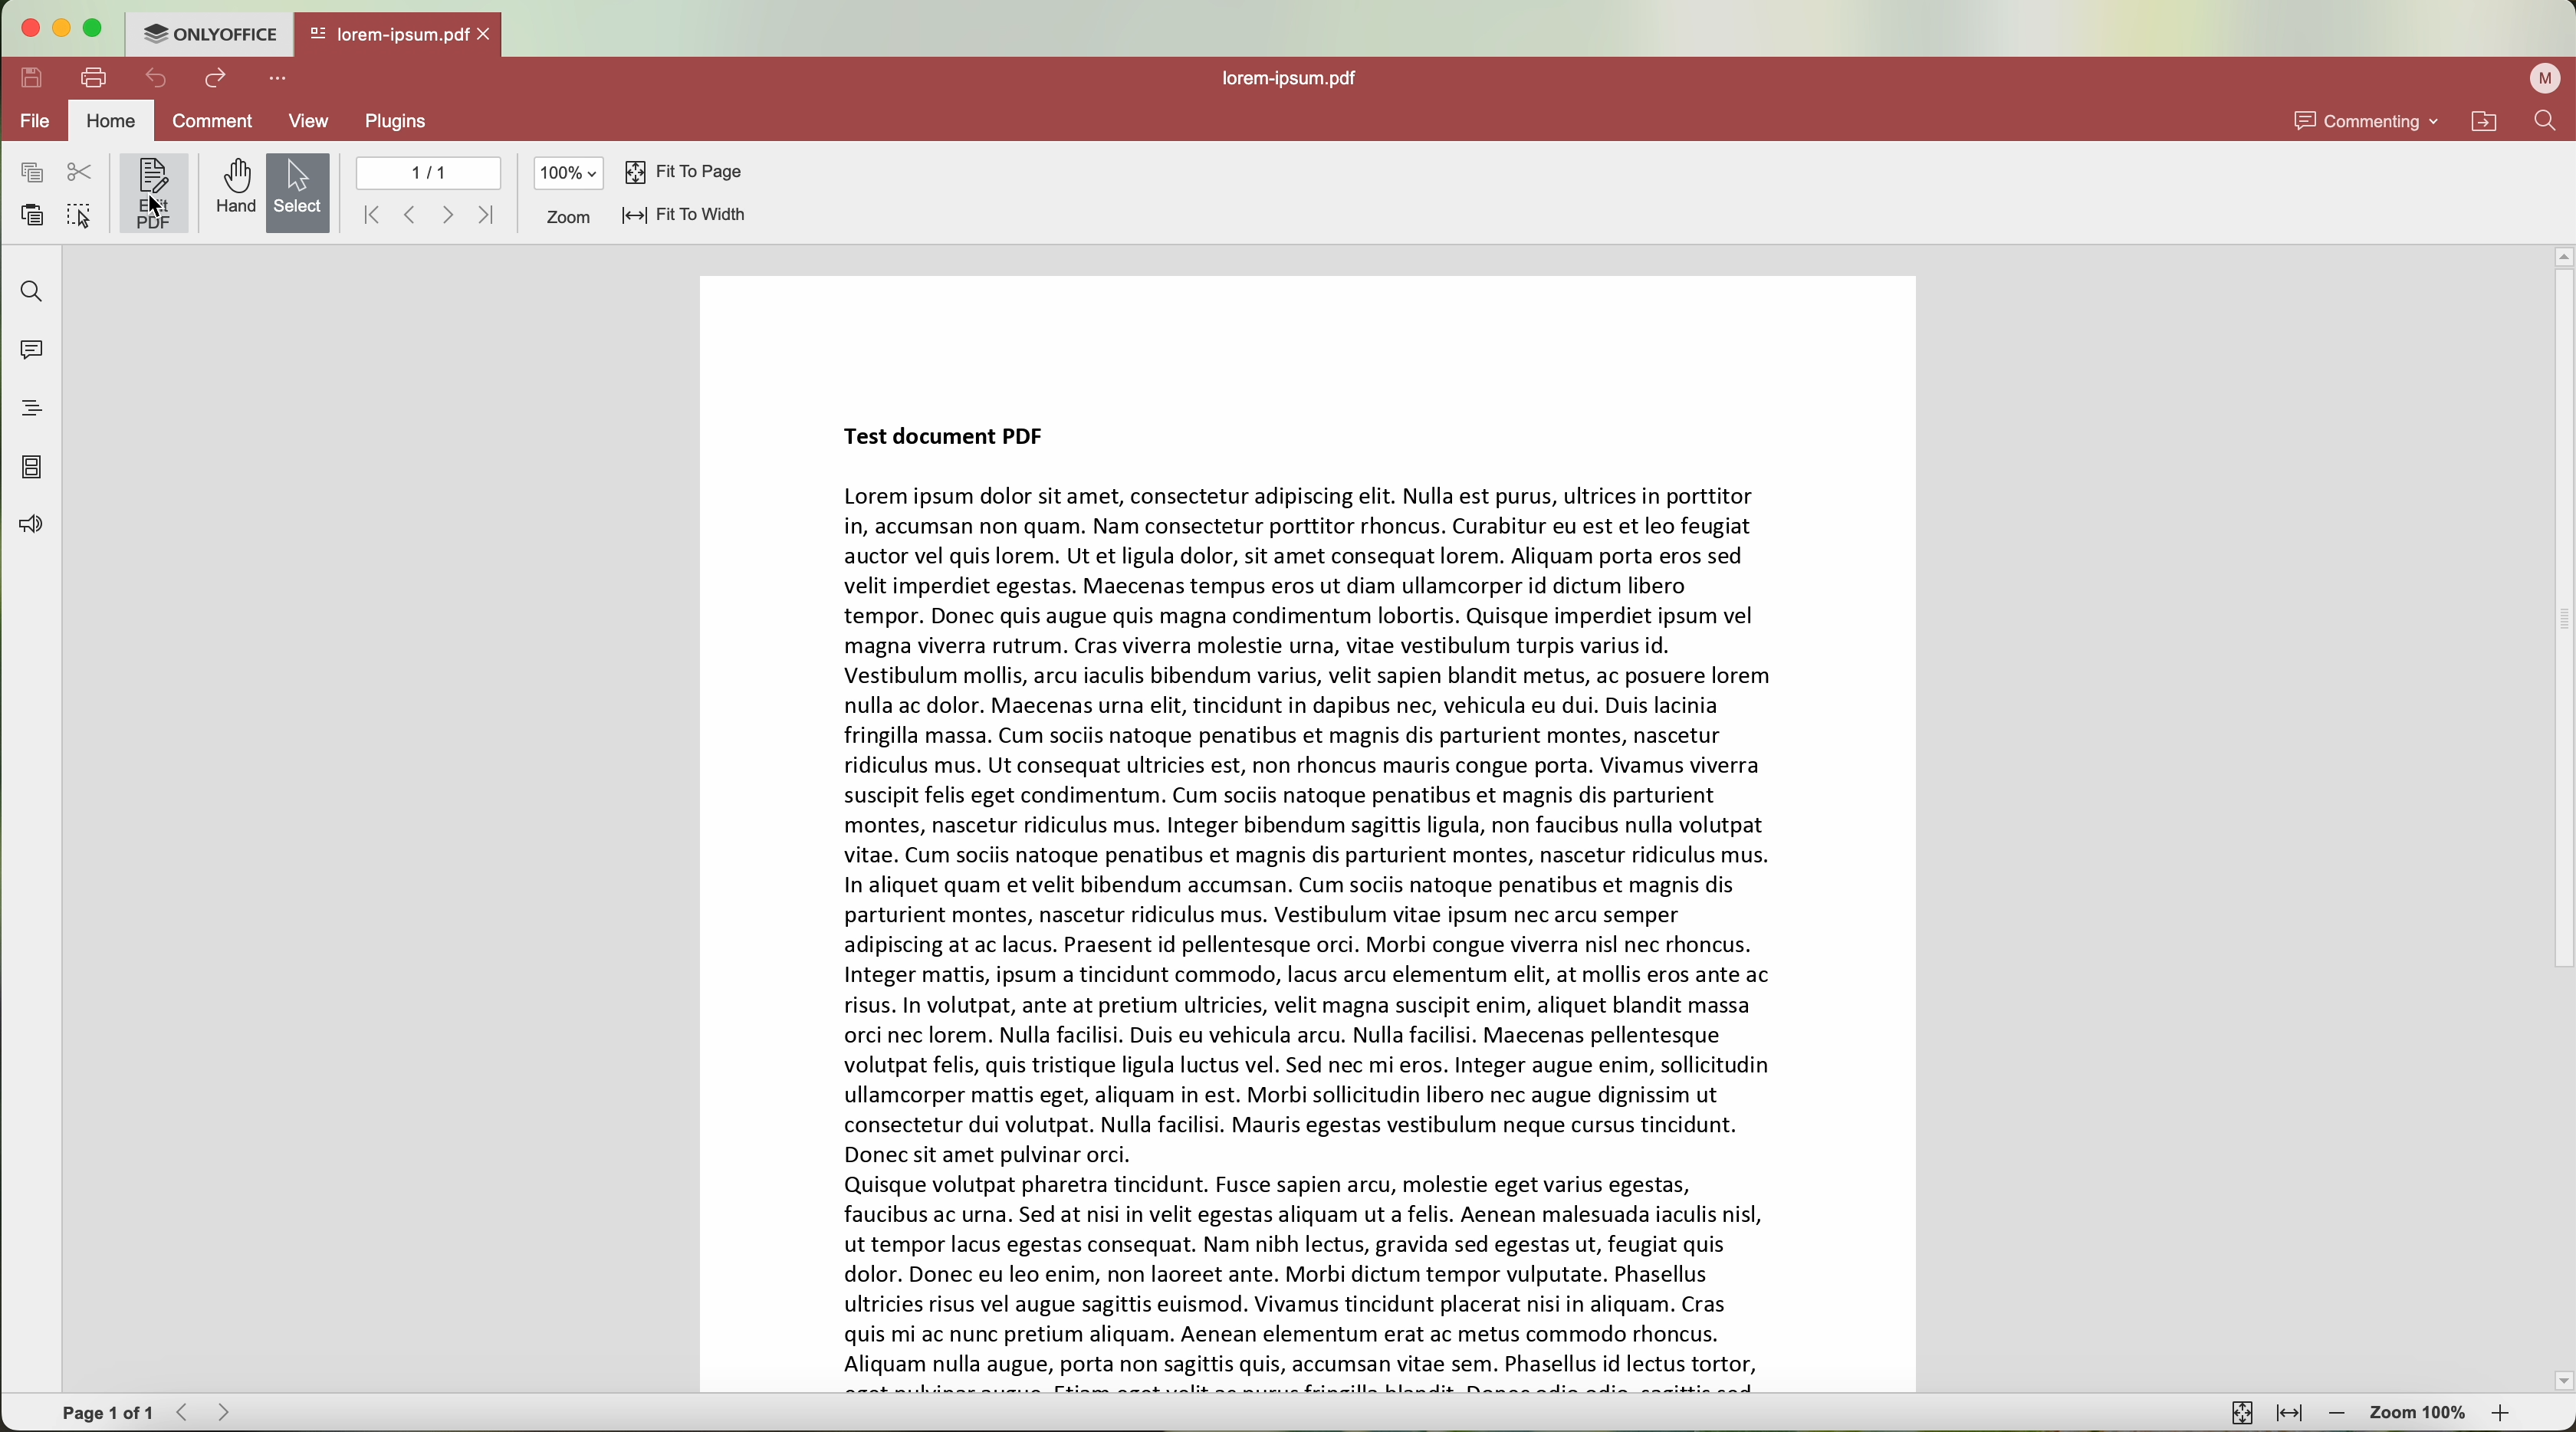  Describe the element at coordinates (34, 218) in the screenshot. I see `paste` at that location.